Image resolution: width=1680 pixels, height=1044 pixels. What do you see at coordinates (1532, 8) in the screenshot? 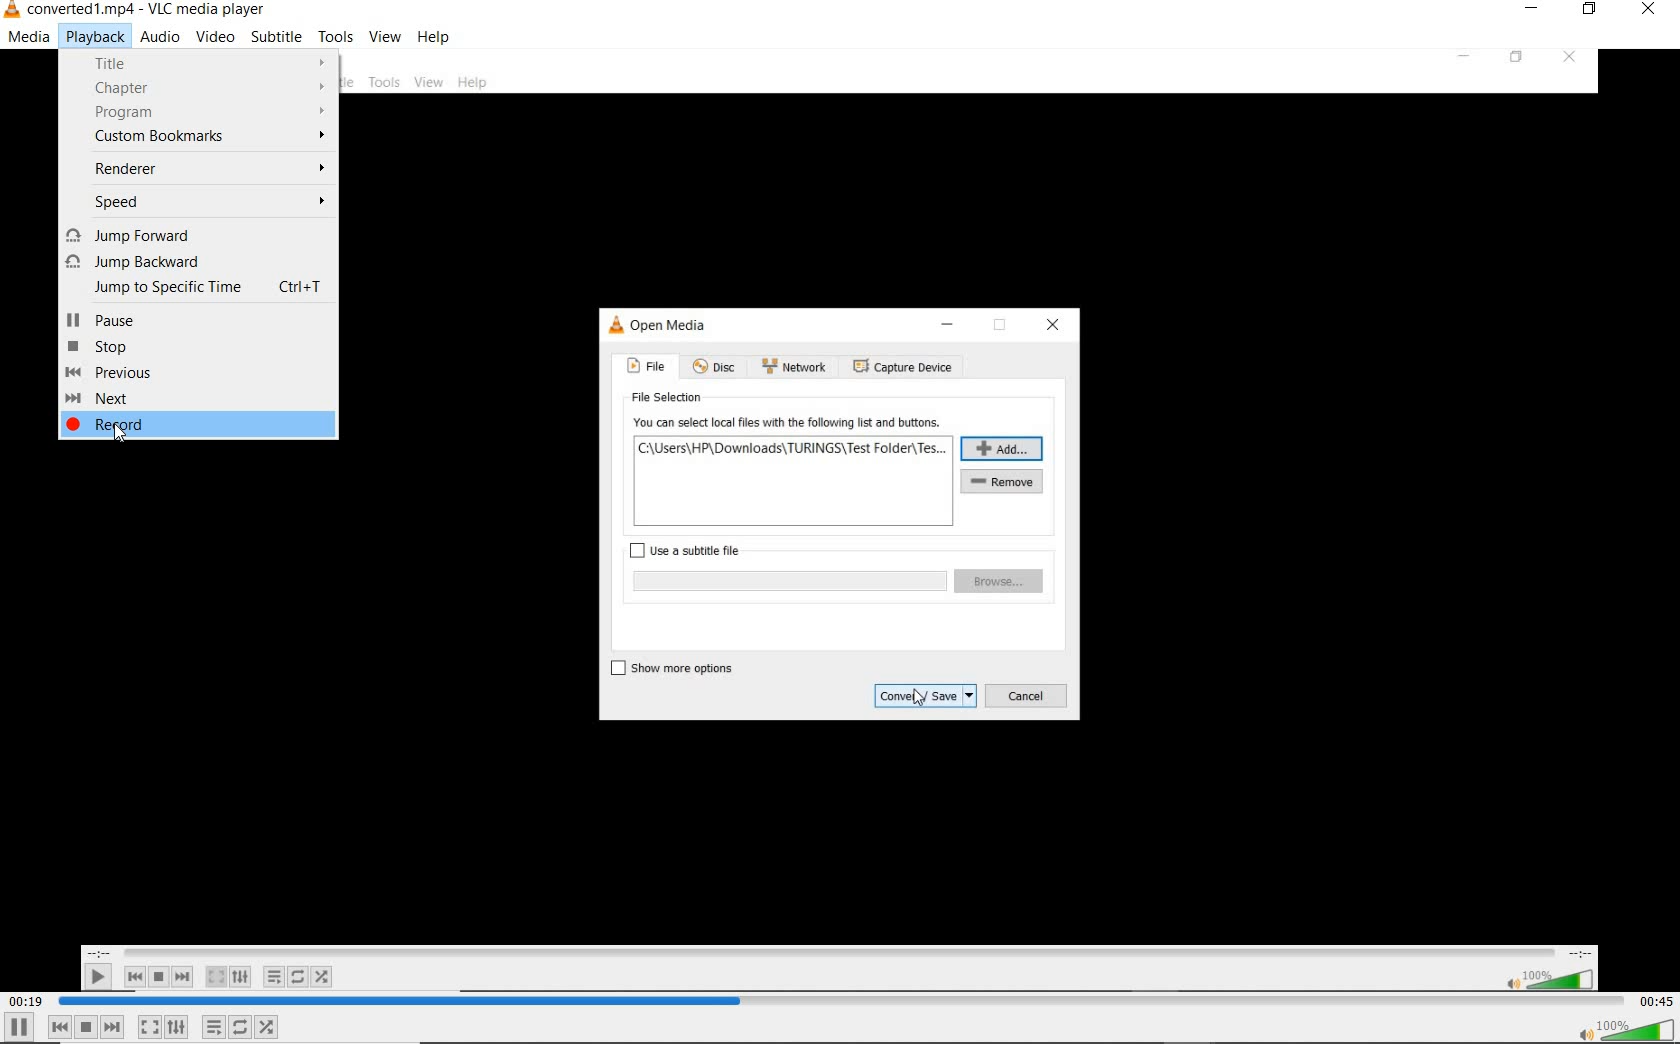
I see `minimize` at bounding box center [1532, 8].